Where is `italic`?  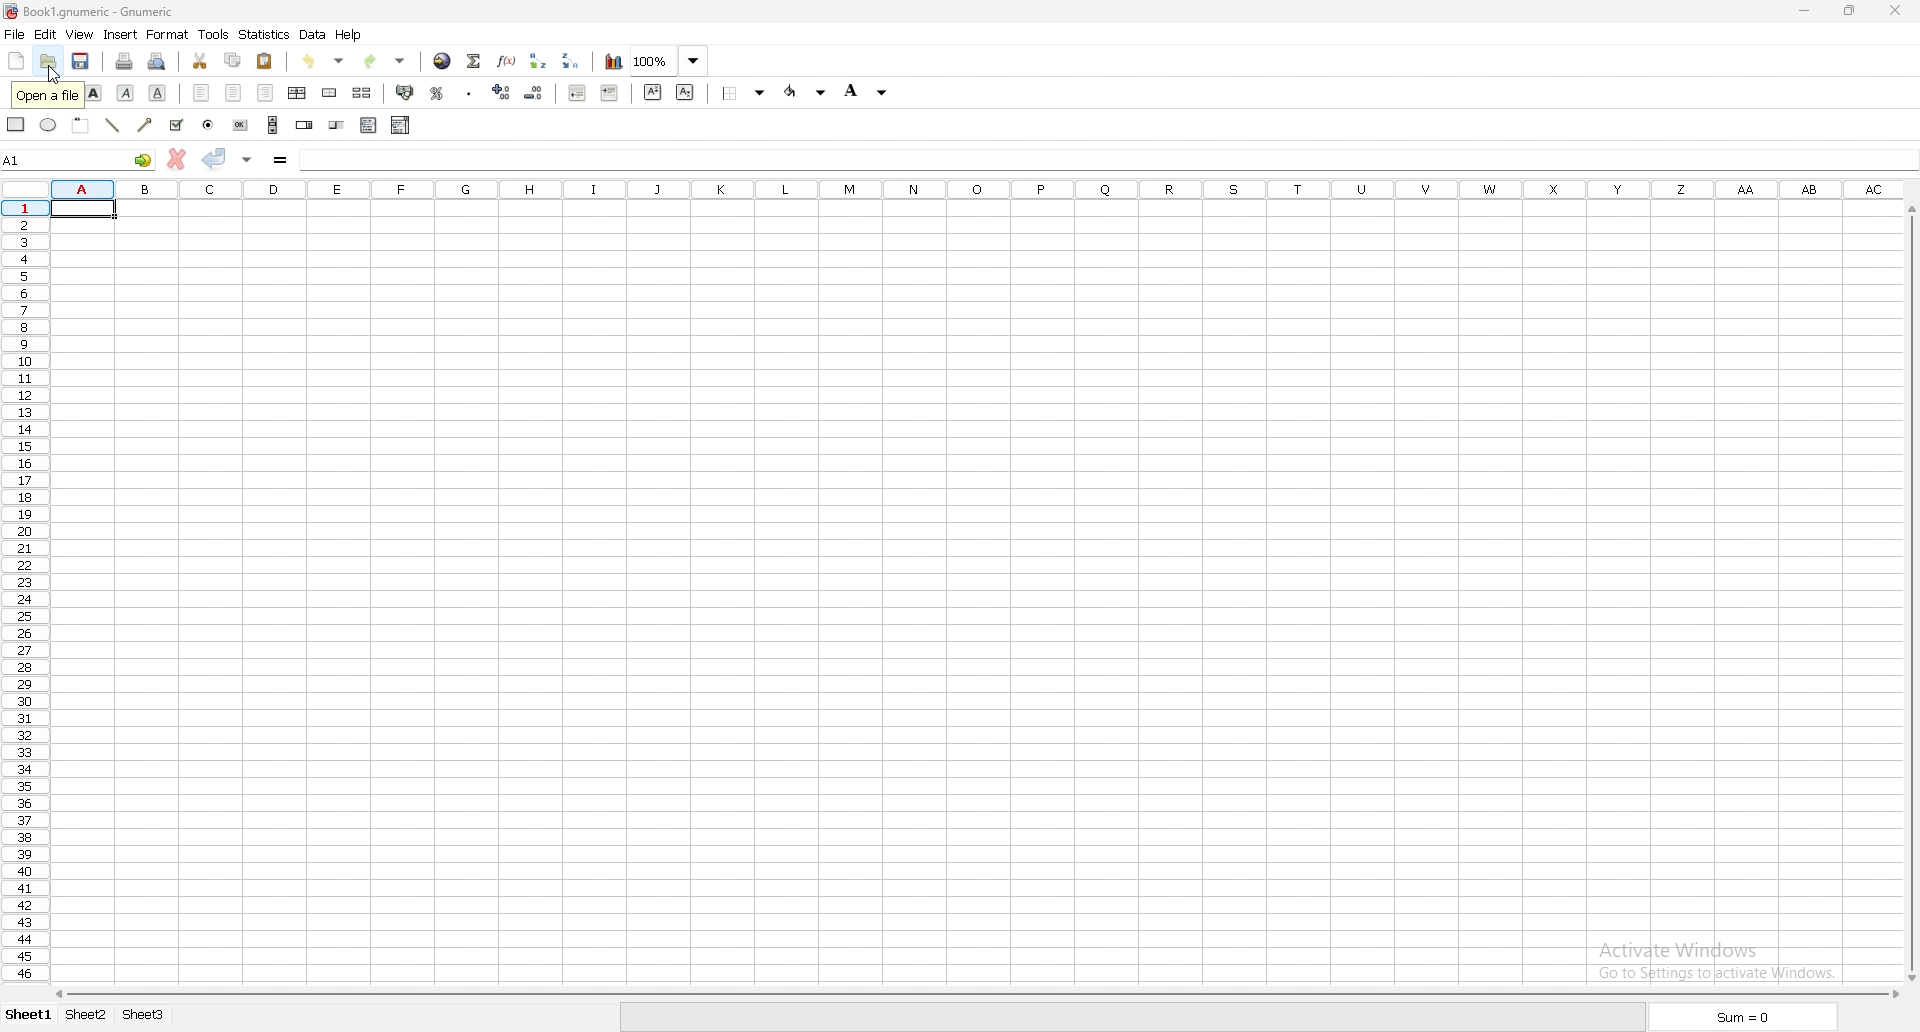
italic is located at coordinates (126, 93).